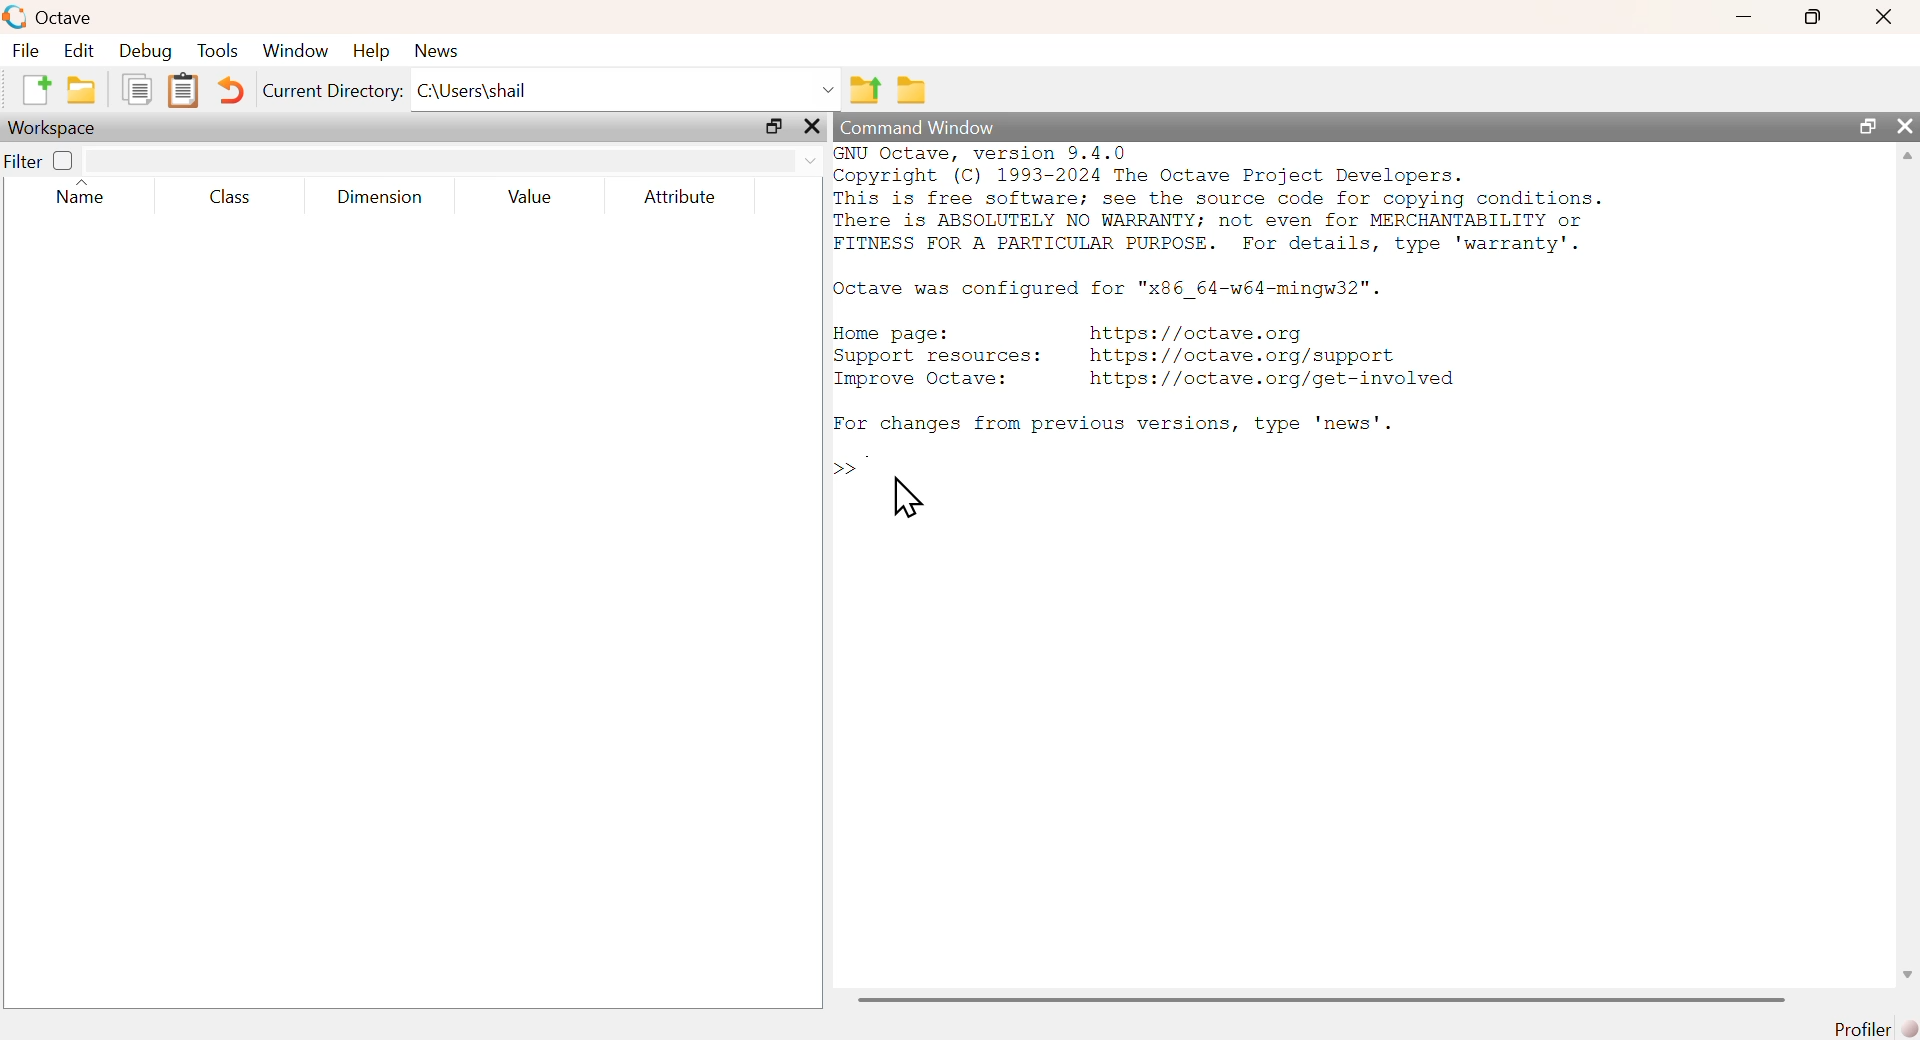 The height and width of the screenshot is (1040, 1920). What do you see at coordinates (27, 51) in the screenshot?
I see `file` at bounding box center [27, 51].